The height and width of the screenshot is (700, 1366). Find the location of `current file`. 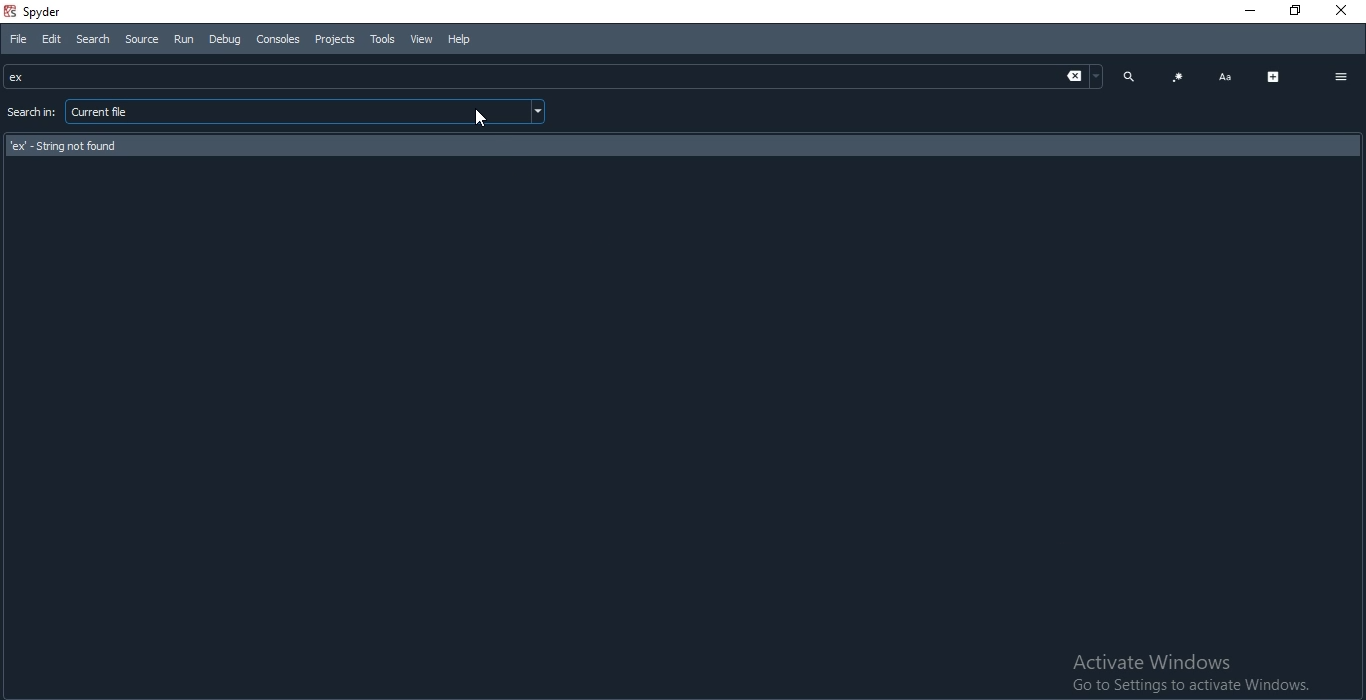

current file is located at coordinates (308, 111).